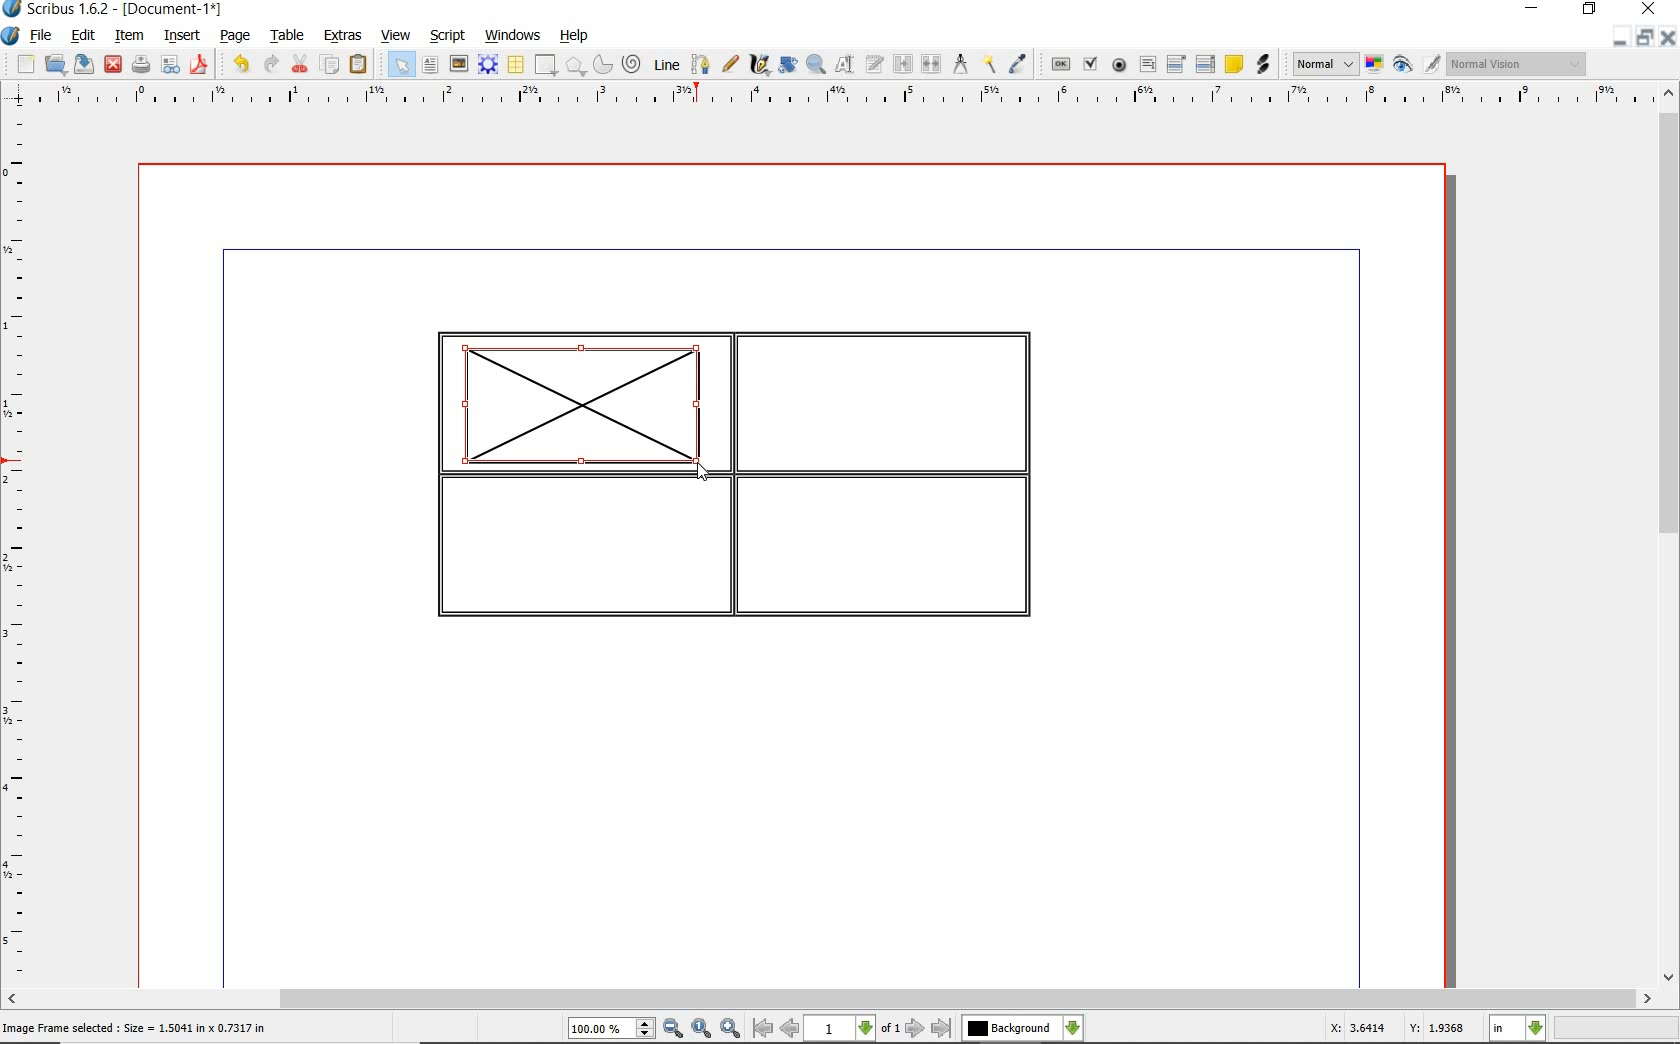 This screenshot has width=1680, height=1044. Describe the element at coordinates (789, 1029) in the screenshot. I see `go to previous page` at that location.